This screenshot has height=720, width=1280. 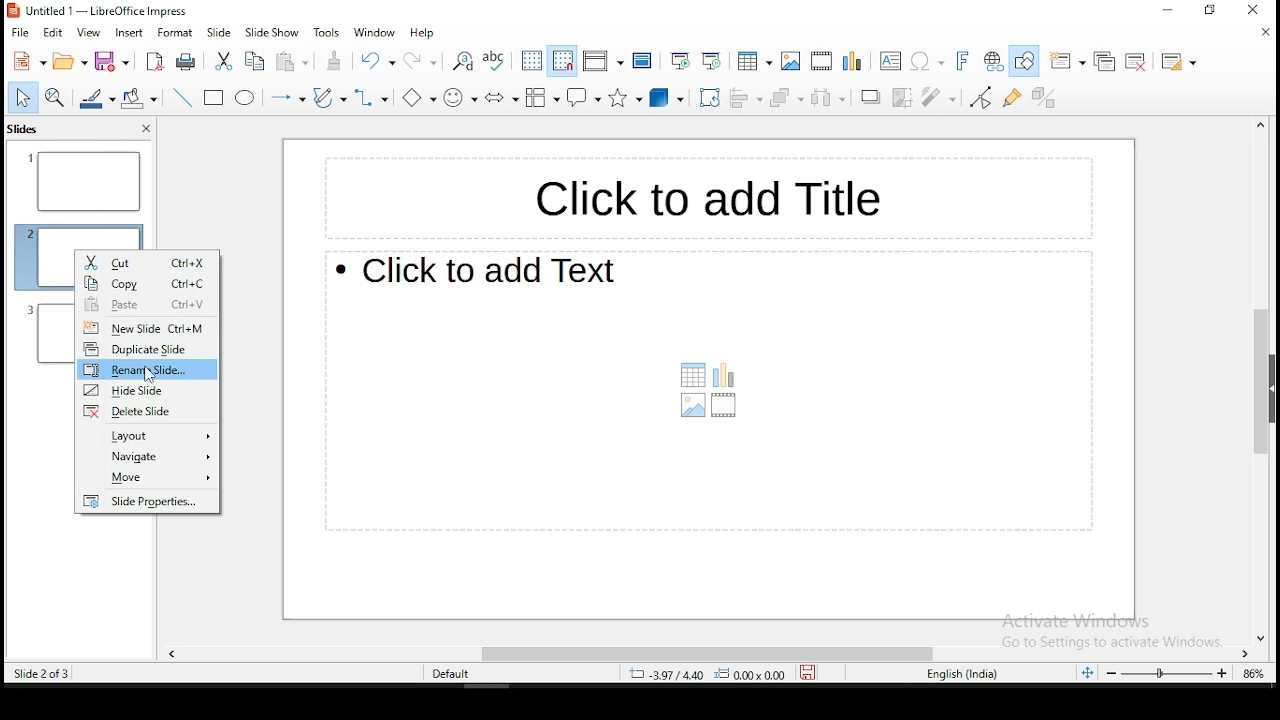 I want to click on insert image, so click(x=792, y=61).